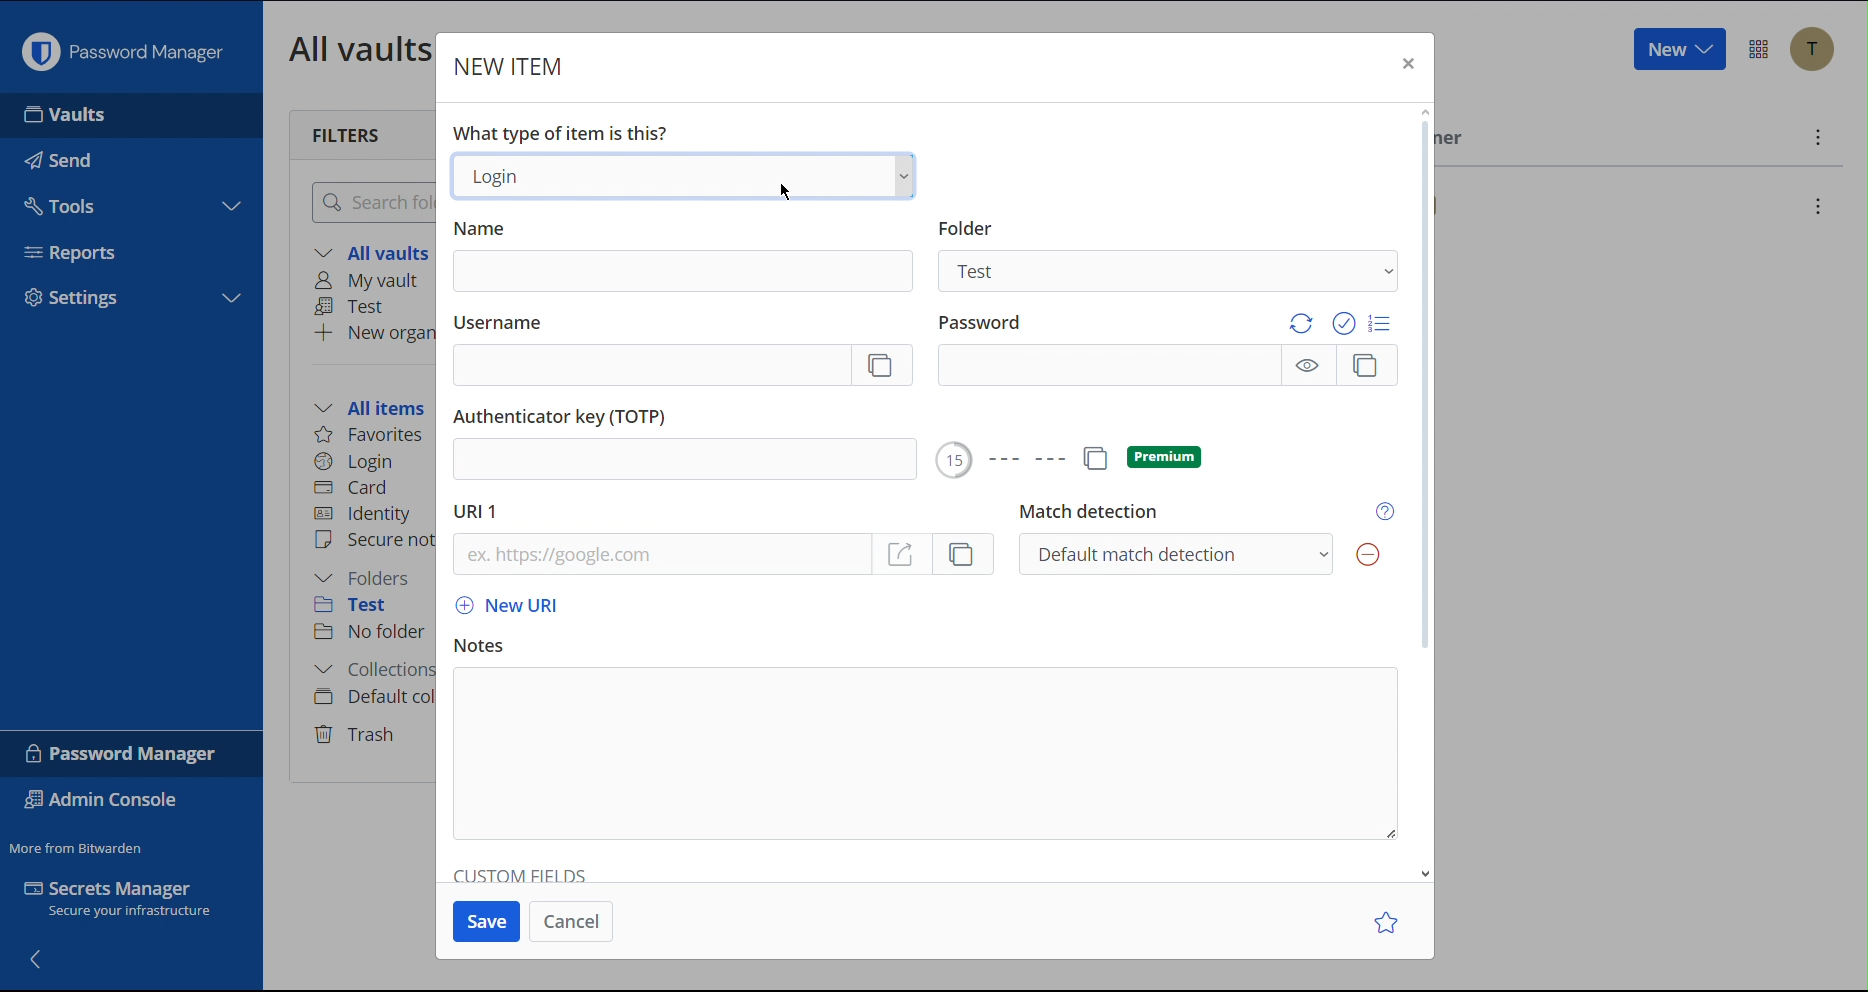 This screenshot has height=992, width=1868. I want to click on Username, so click(682, 366).